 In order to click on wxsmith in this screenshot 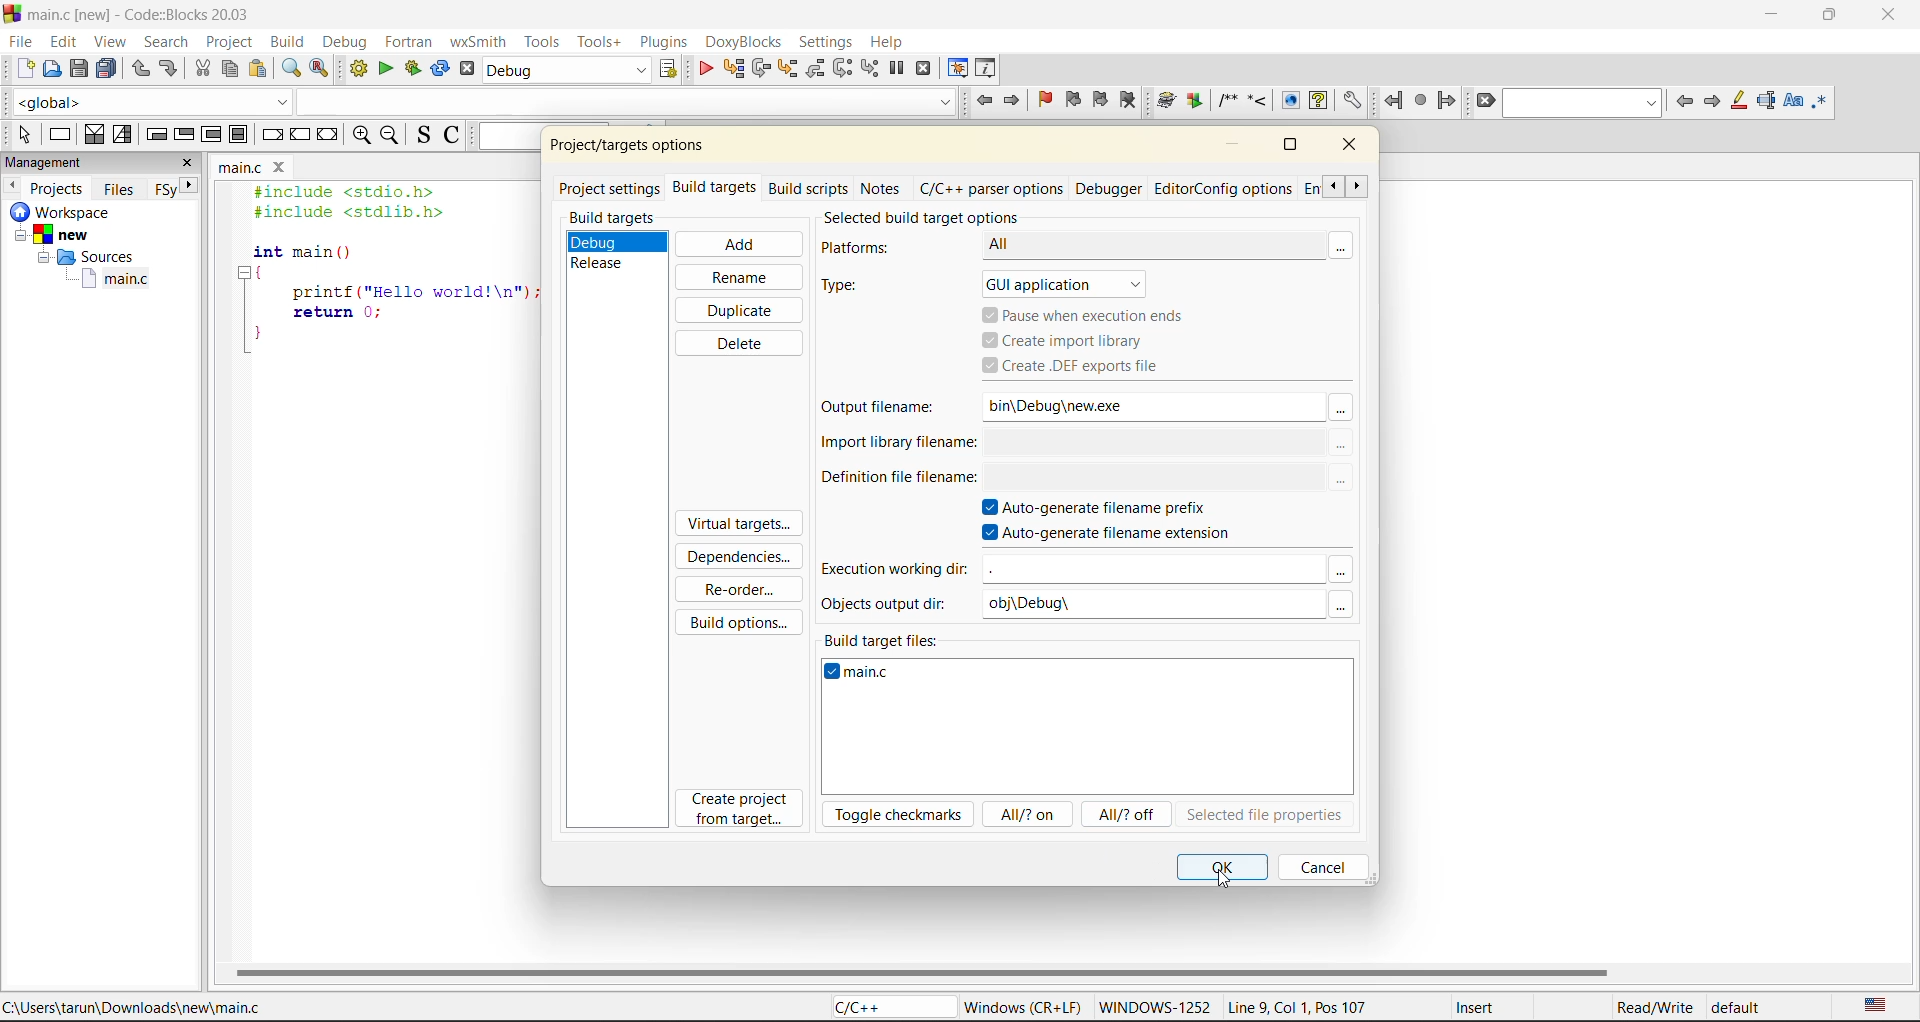, I will do `click(481, 41)`.